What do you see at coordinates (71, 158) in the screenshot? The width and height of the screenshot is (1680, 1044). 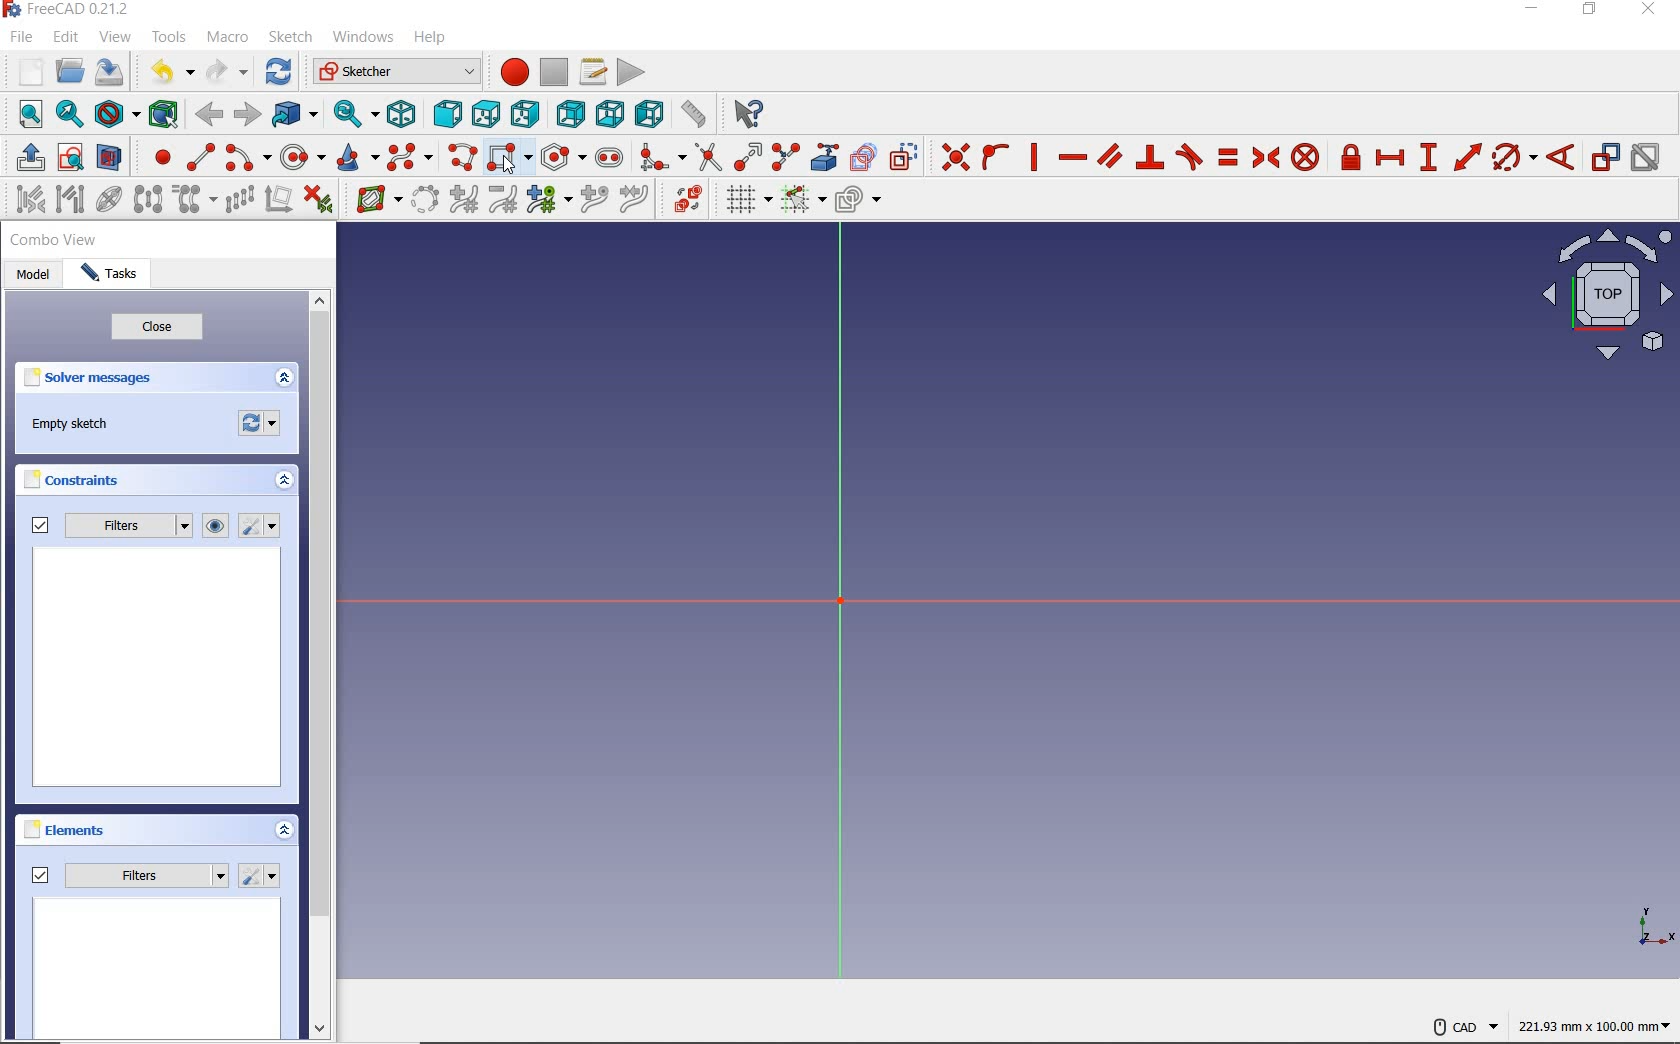 I see `view sketch` at bounding box center [71, 158].